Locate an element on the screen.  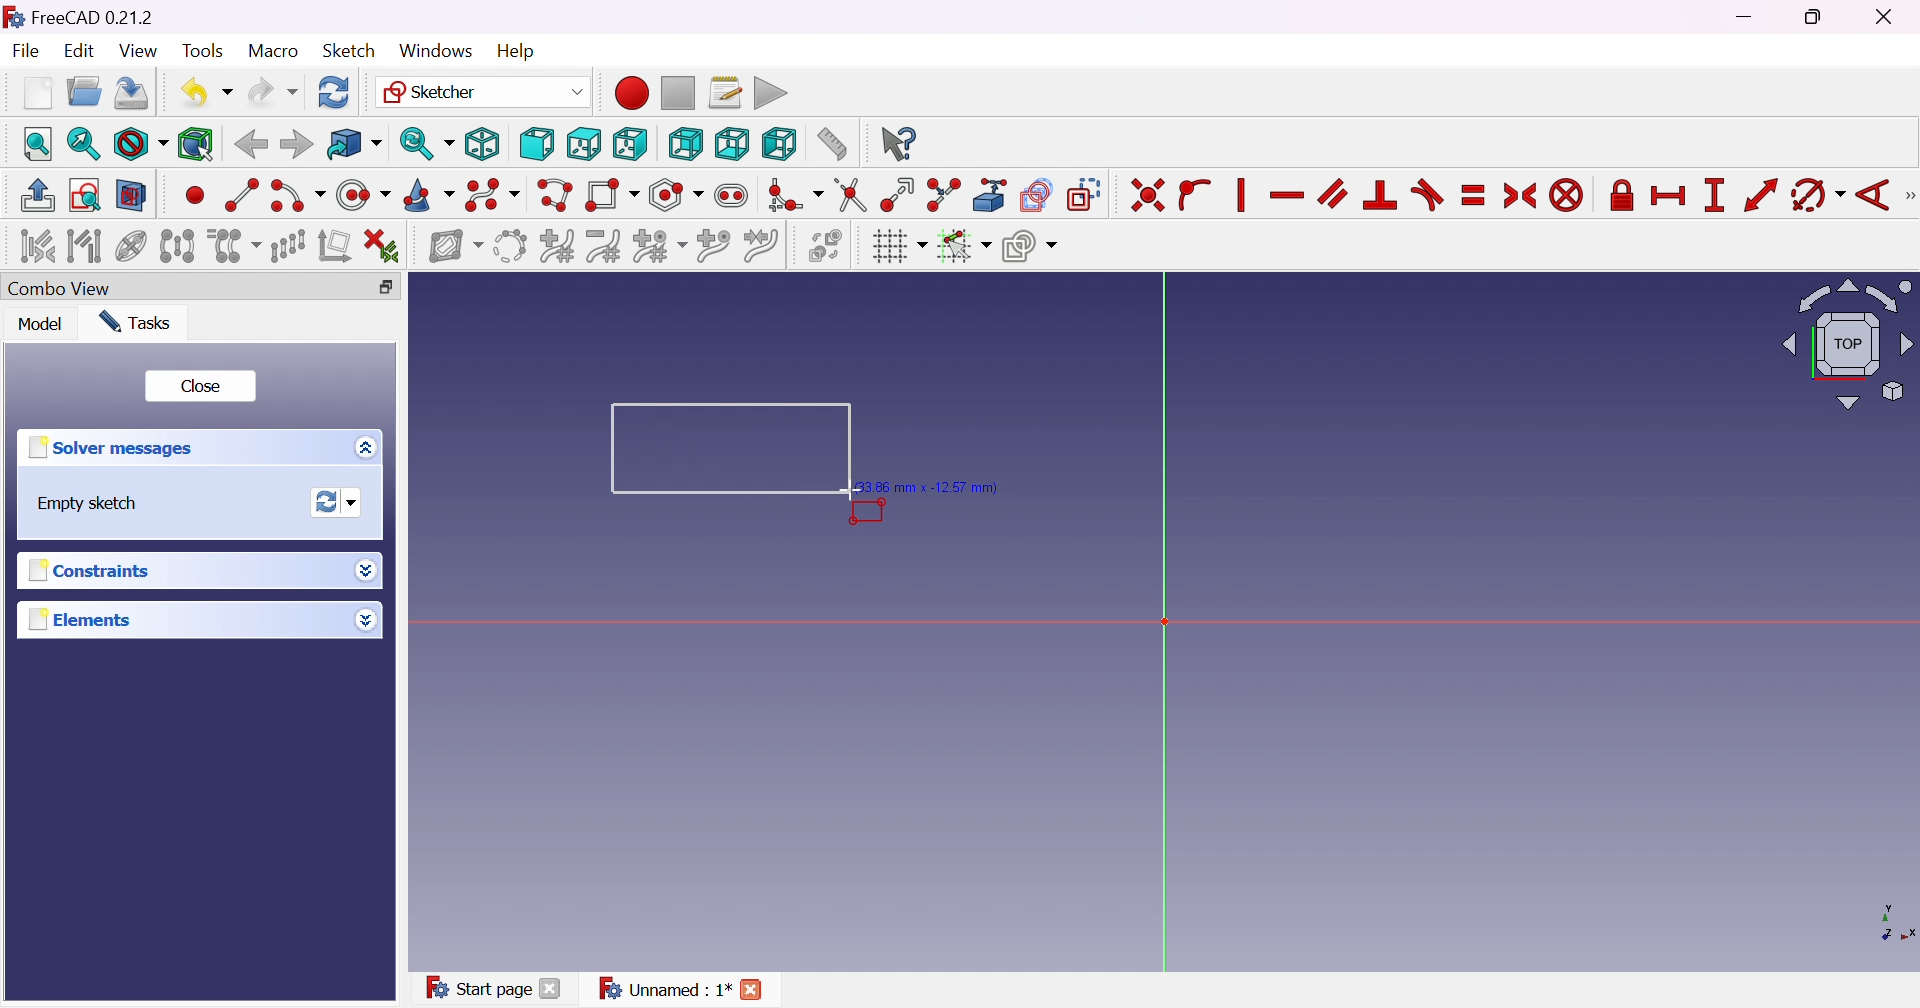
Create regular polygon is located at coordinates (677, 195).